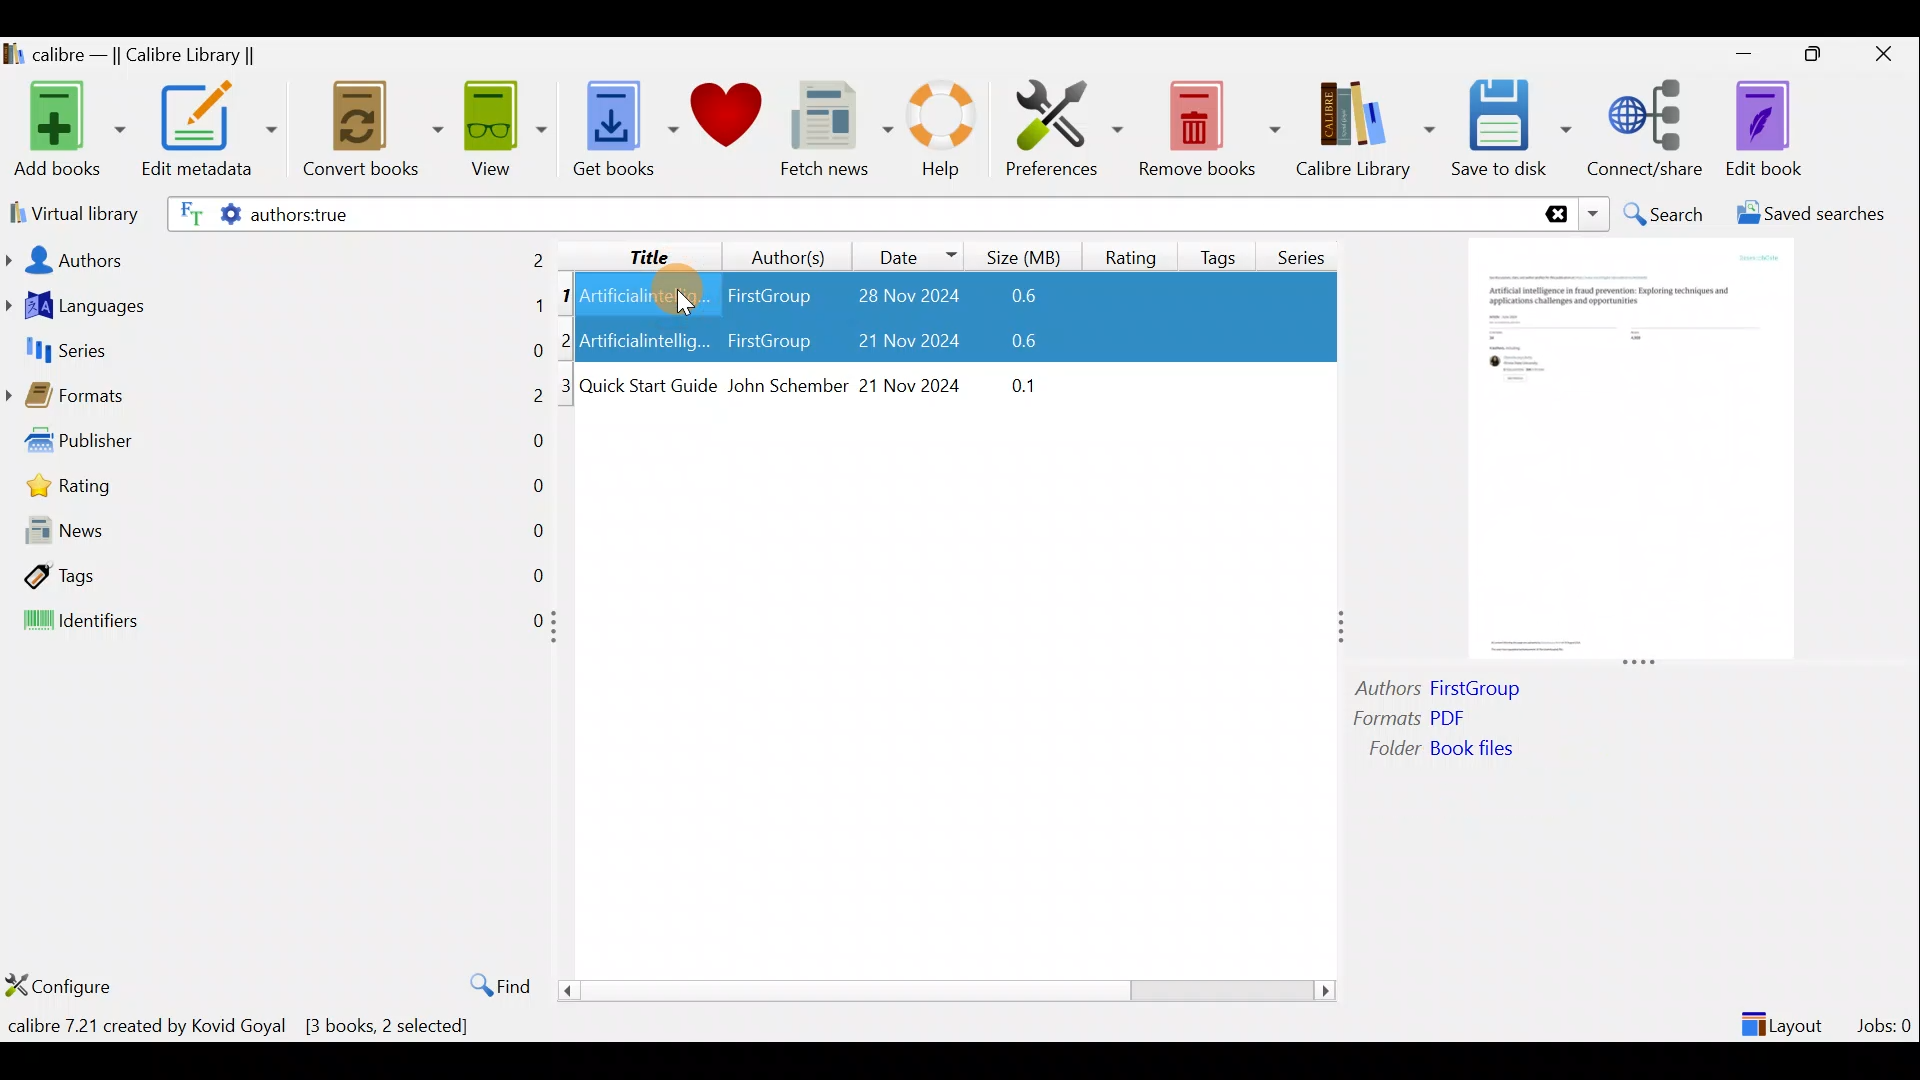  Describe the element at coordinates (278, 445) in the screenshot. I see `Publisher` at that location.